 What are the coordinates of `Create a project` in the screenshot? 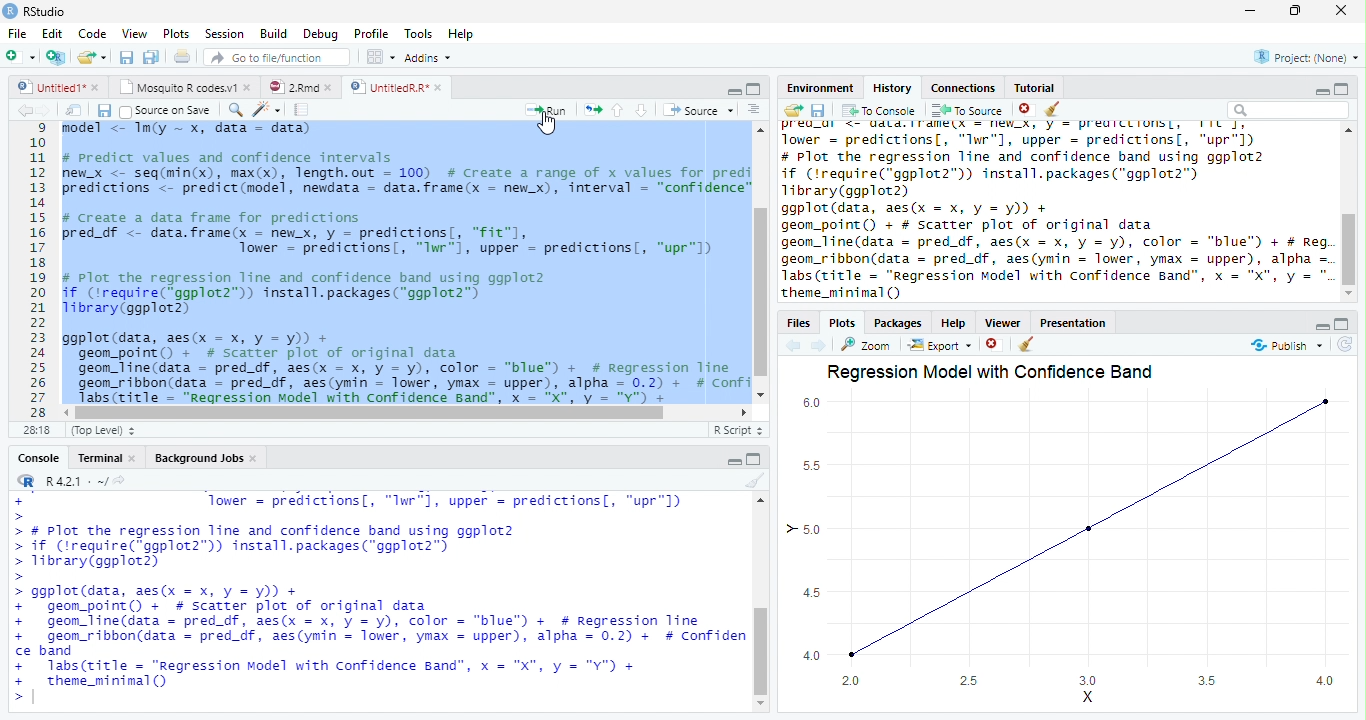 It's located at (55, 57).